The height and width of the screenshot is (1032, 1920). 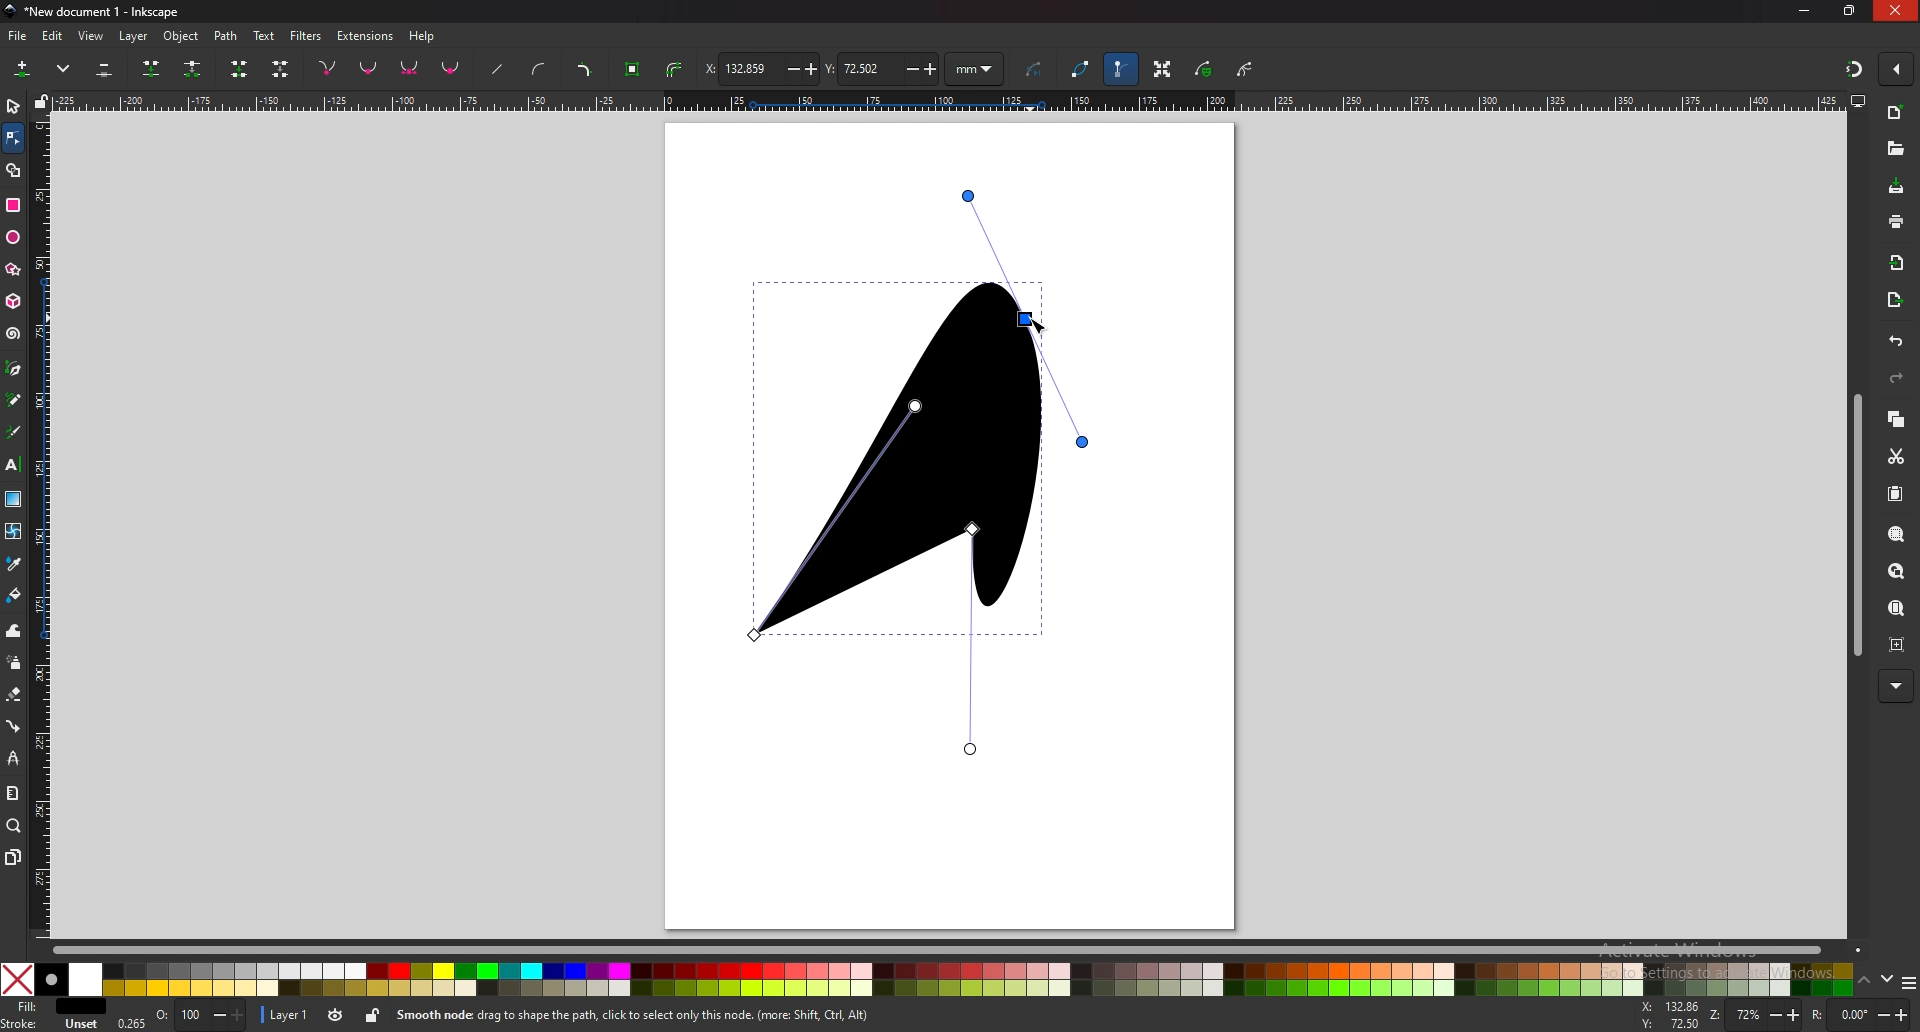 What do you see at coordinates (1850, 10) in the screenshot?
I see `resize` at bounding box center [1850, 10].